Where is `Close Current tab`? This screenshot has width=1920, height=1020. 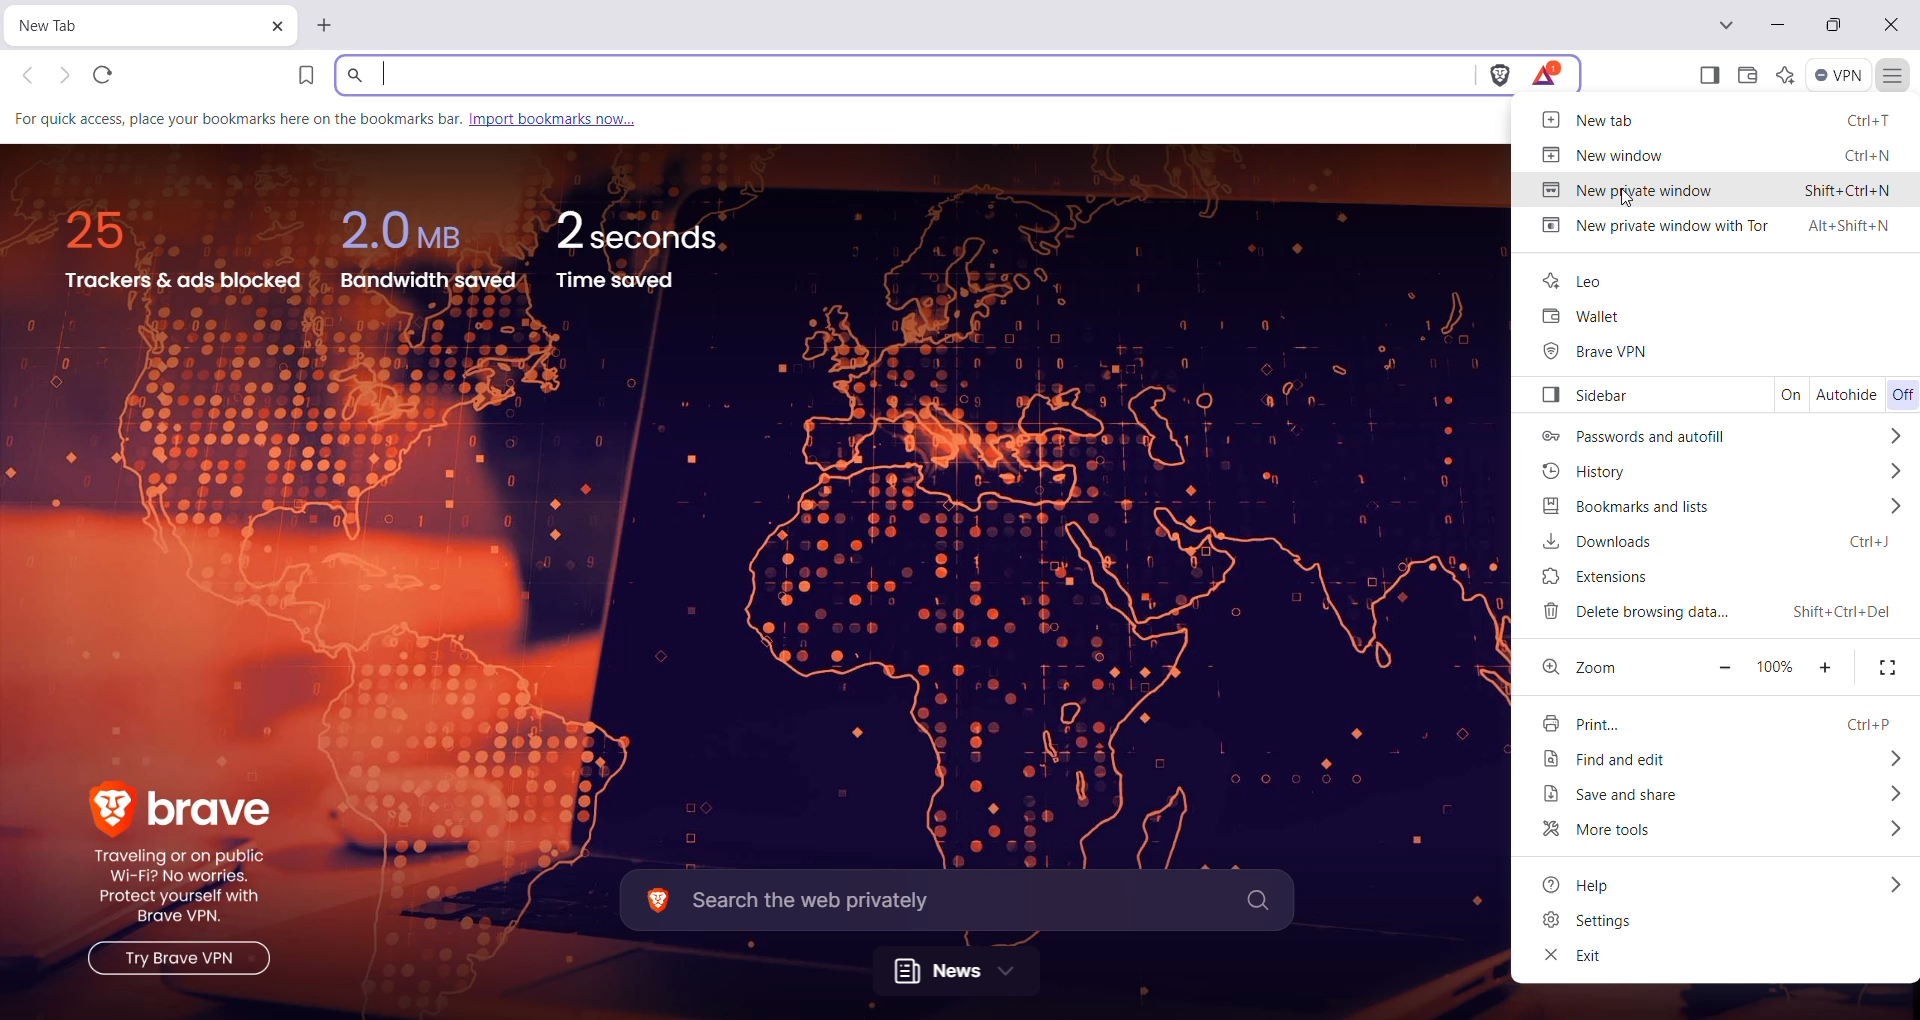
Close Current tab is located at coordinates (277, 27).